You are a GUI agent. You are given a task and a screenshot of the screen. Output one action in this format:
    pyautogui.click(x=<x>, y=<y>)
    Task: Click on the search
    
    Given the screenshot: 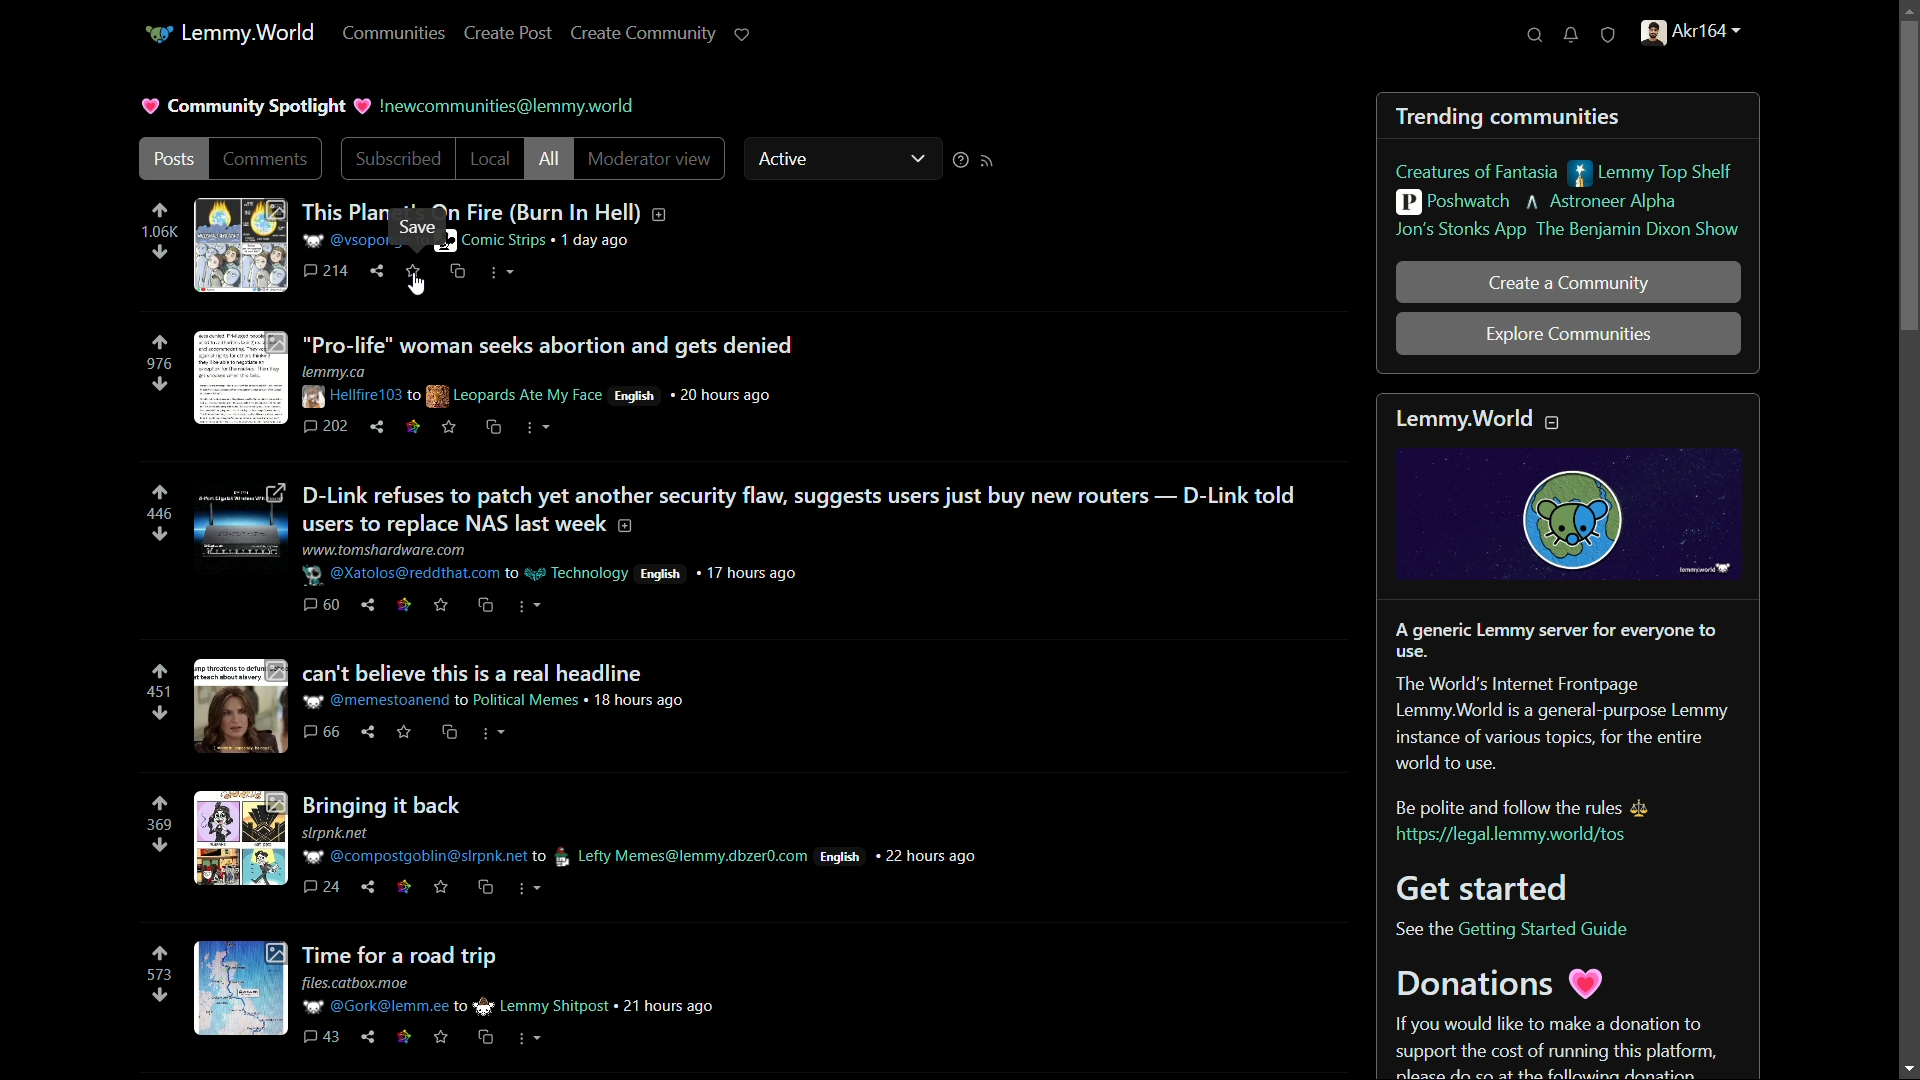 What is the action you would take?
    pyautogui.click(x=1538, y=34)
    